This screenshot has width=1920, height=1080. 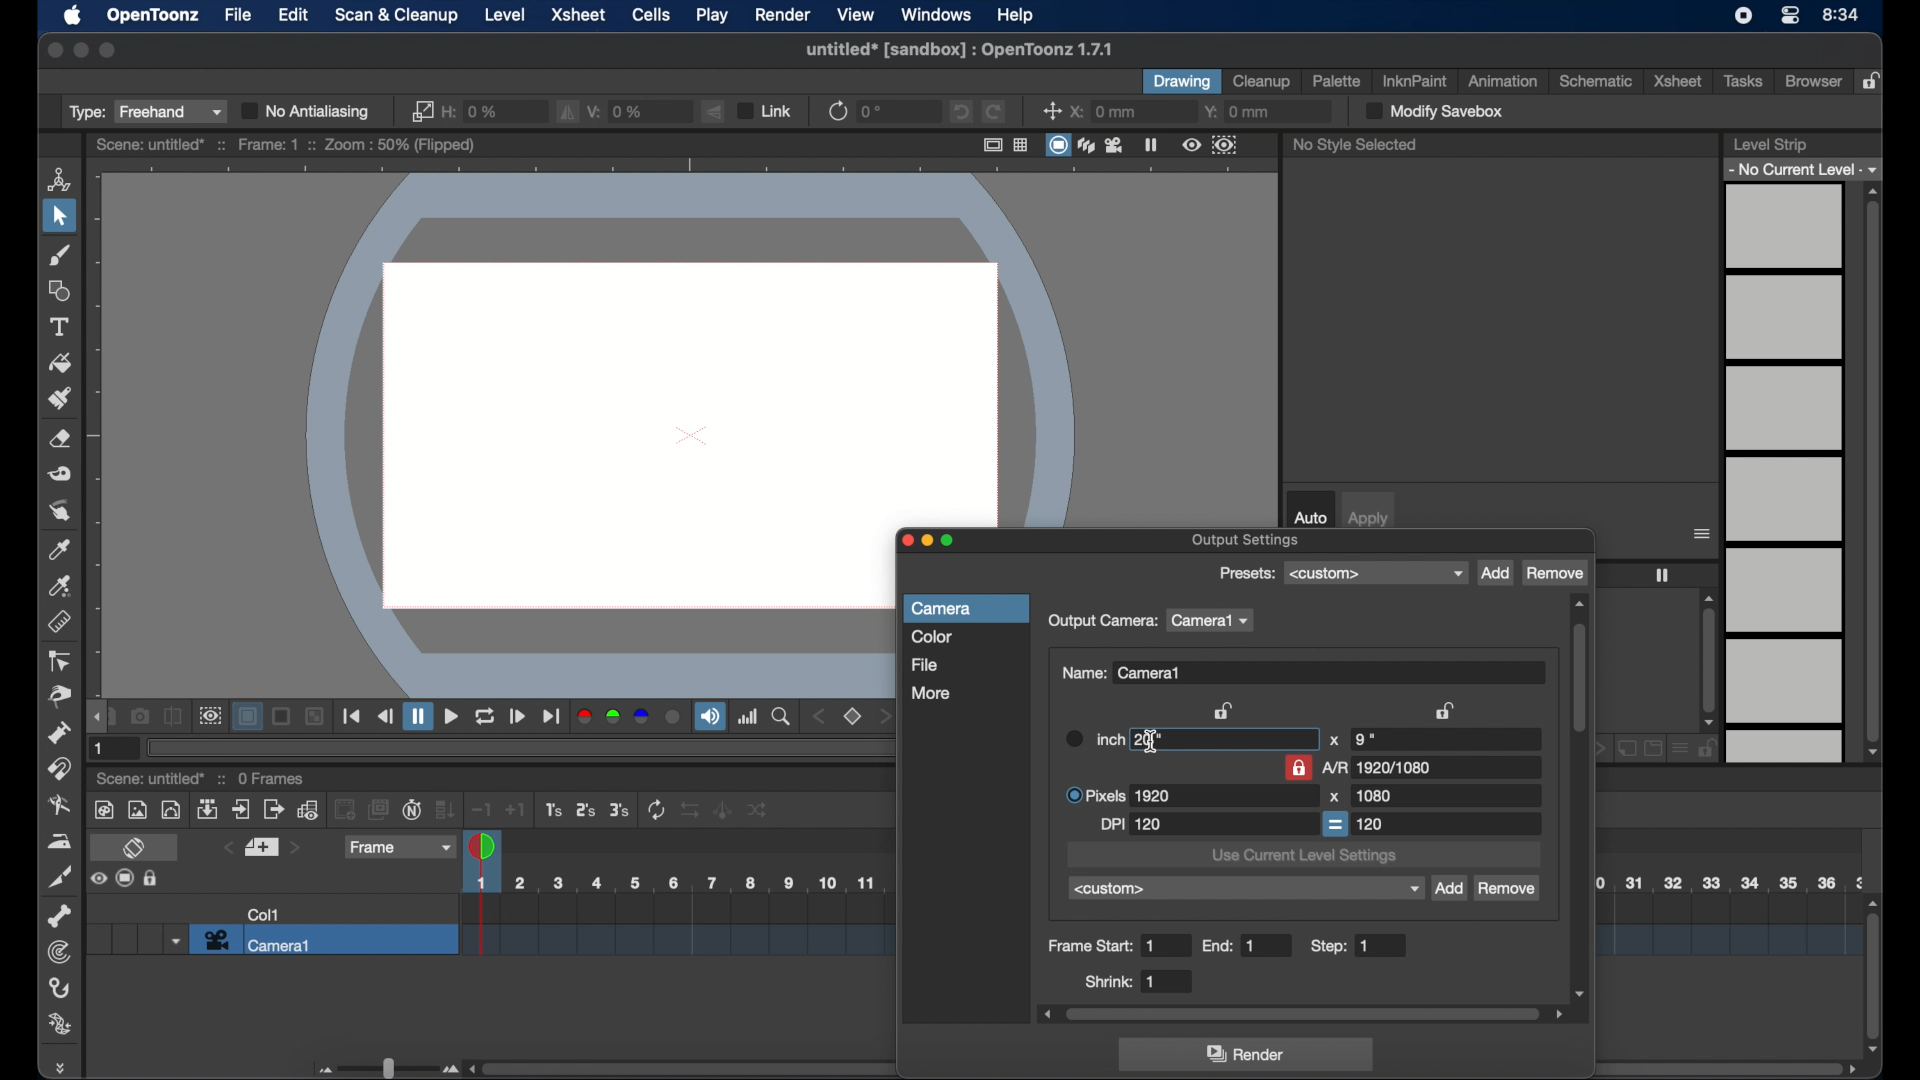 What do you see at coordinates (1597, 81) in the screenshot?
I see `schematic` at bounding box center [1597, 81].